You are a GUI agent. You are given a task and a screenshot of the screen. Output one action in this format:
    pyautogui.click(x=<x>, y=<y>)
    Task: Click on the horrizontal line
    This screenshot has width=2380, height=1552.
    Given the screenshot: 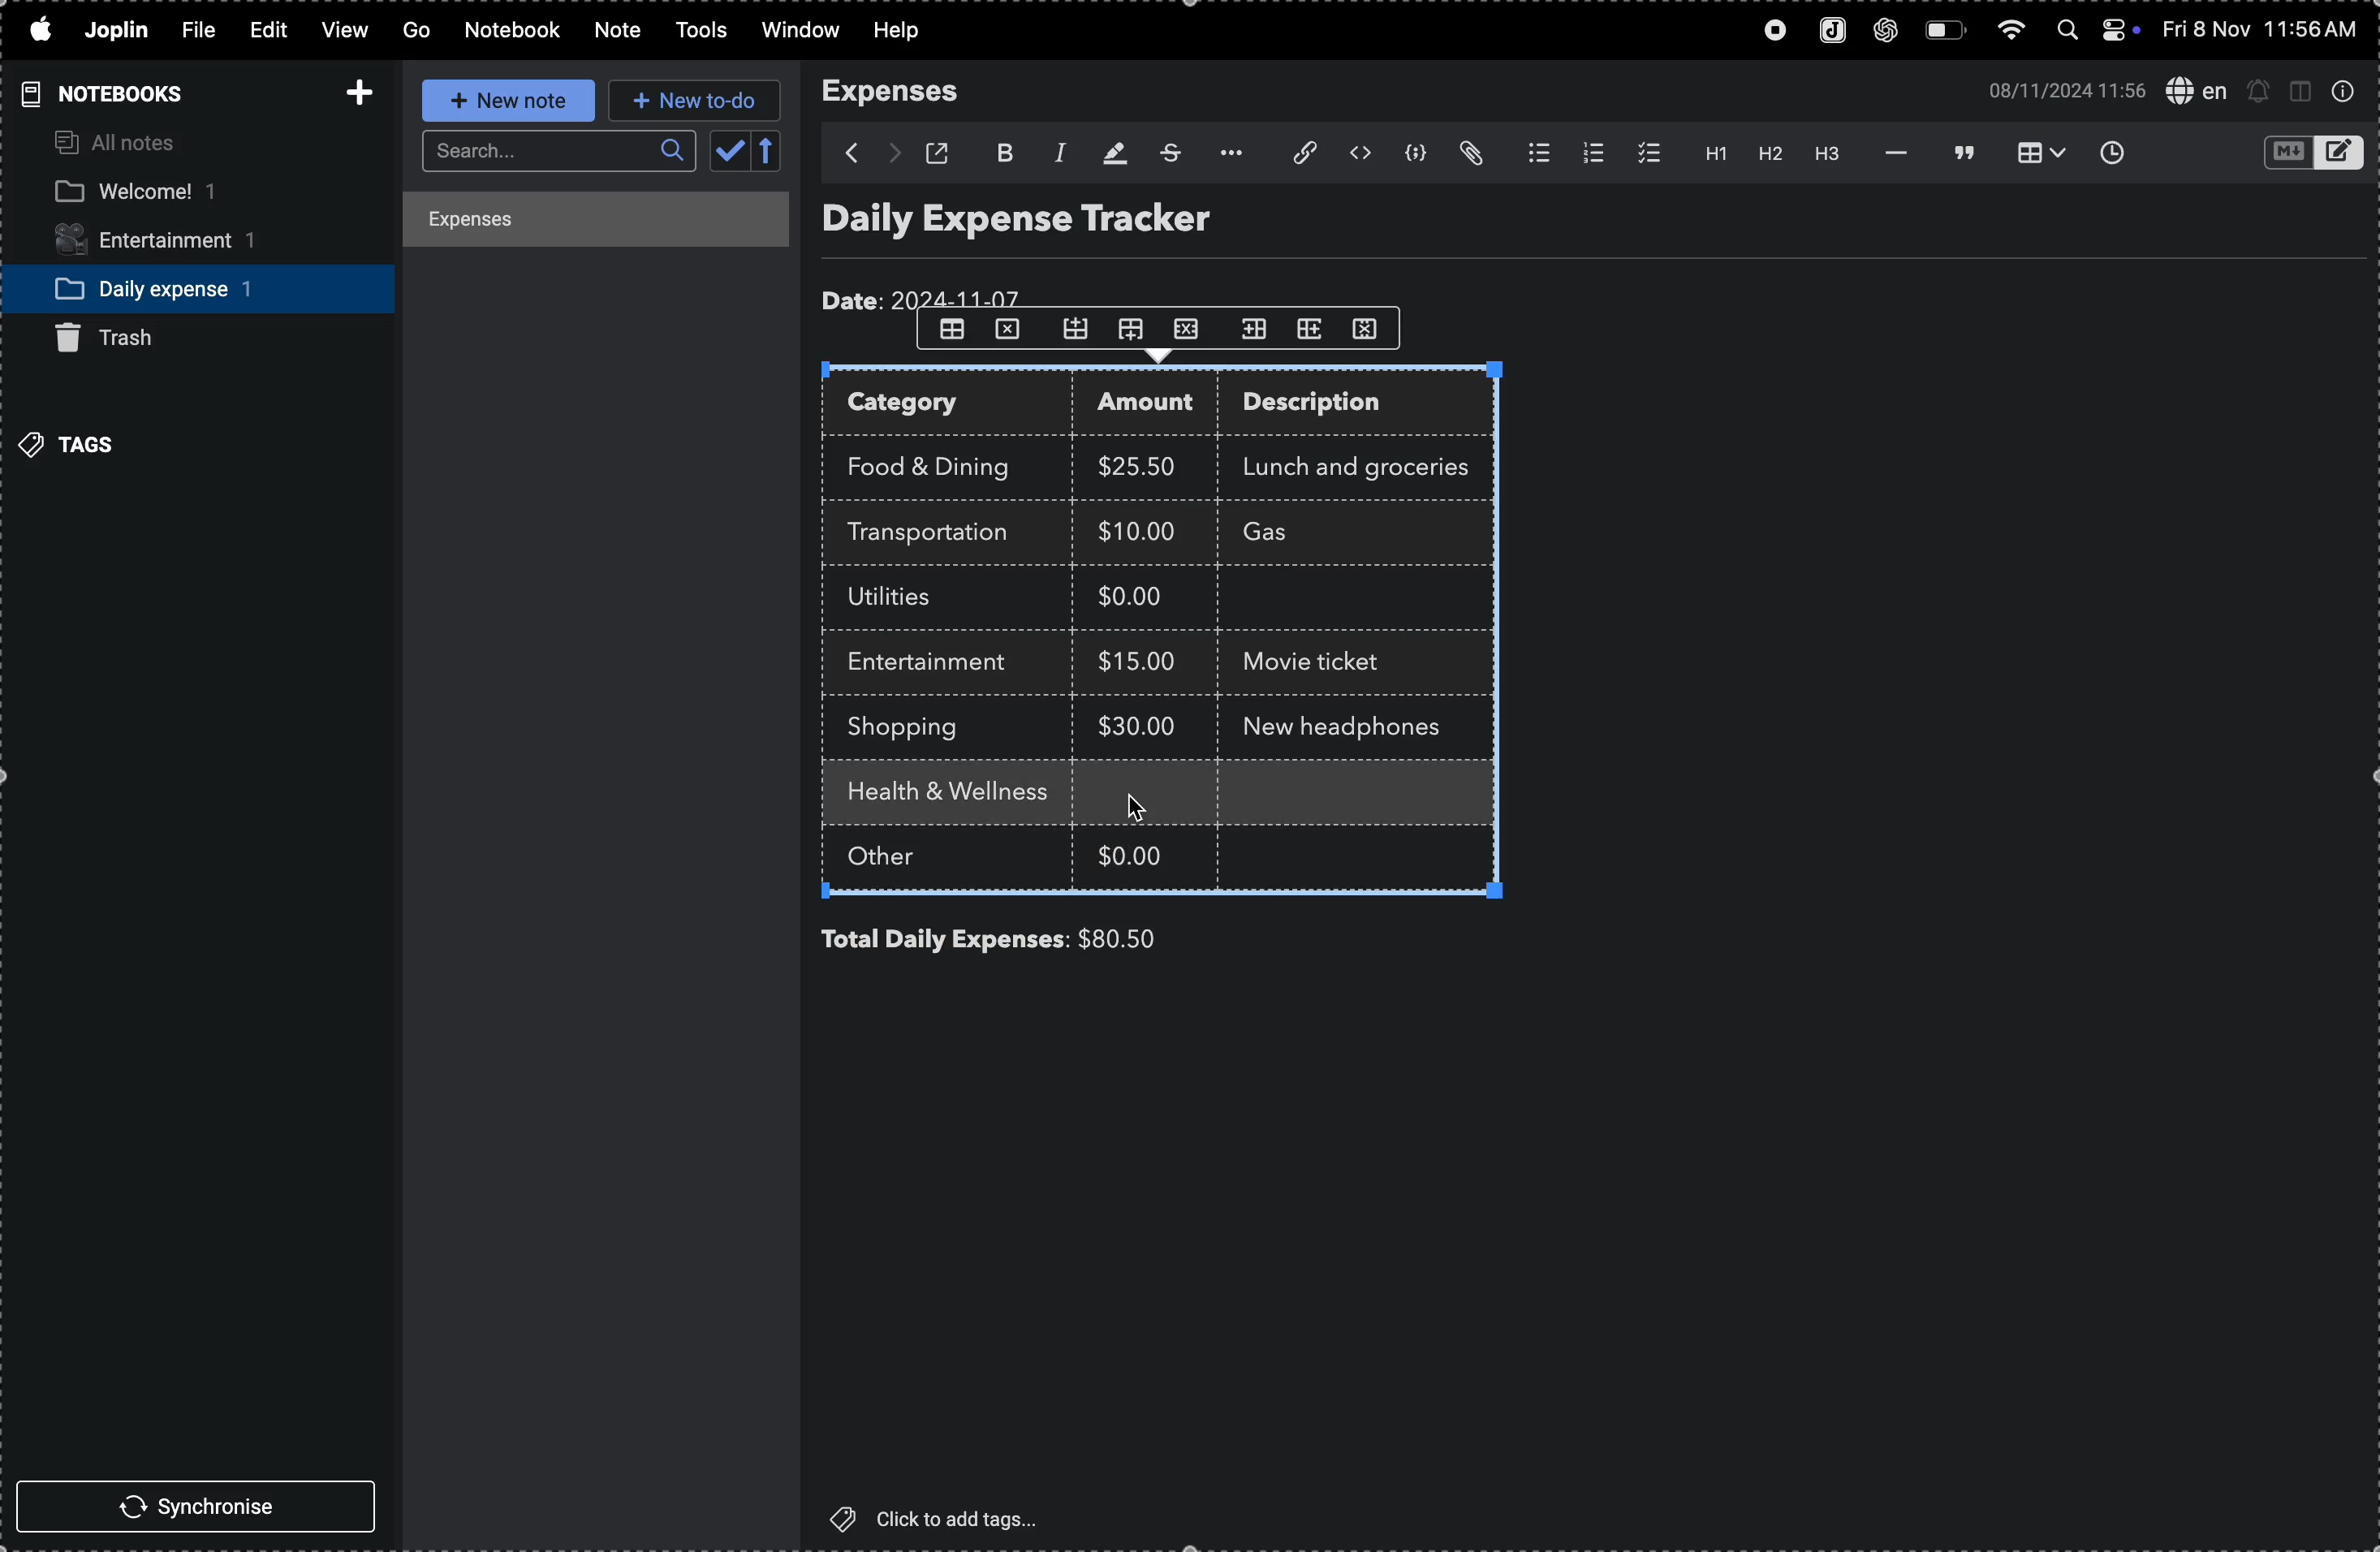 What is the action you would take?
    pyautogui.click(x=1890, y=152)
    